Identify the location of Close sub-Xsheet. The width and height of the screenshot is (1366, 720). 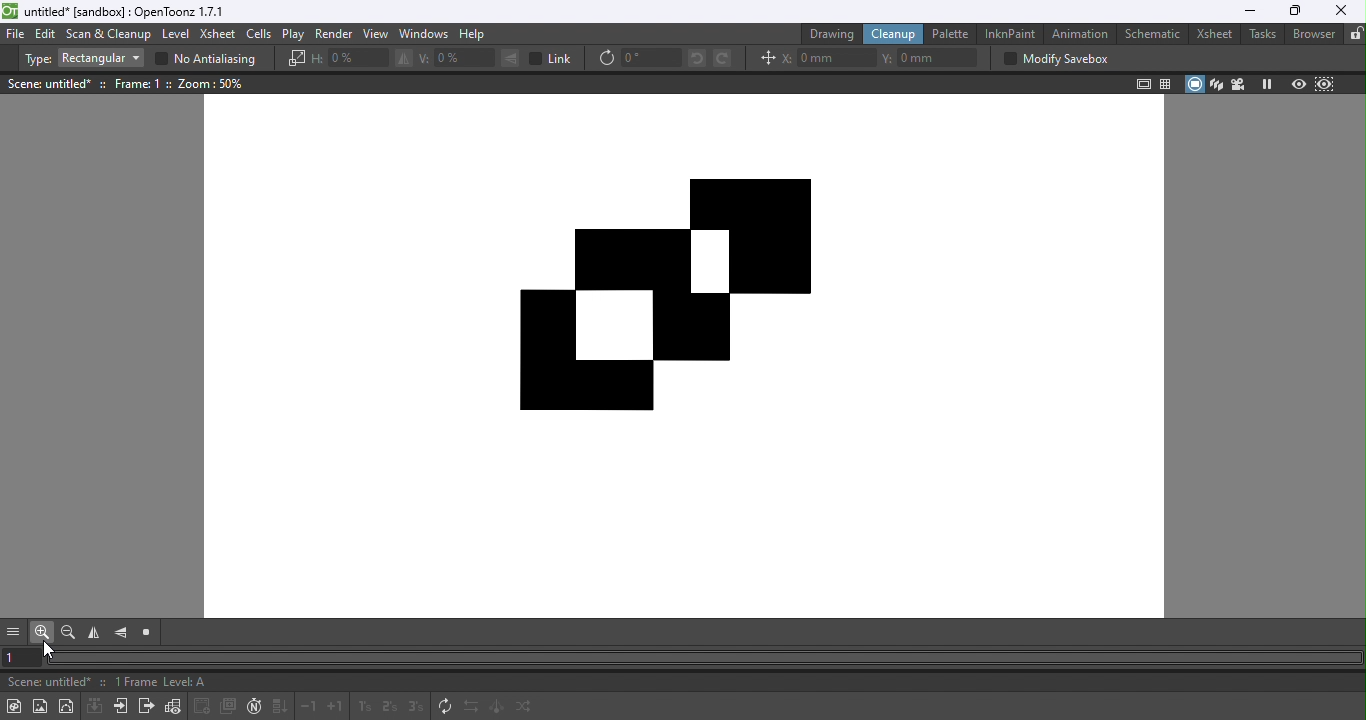
(144, 708).